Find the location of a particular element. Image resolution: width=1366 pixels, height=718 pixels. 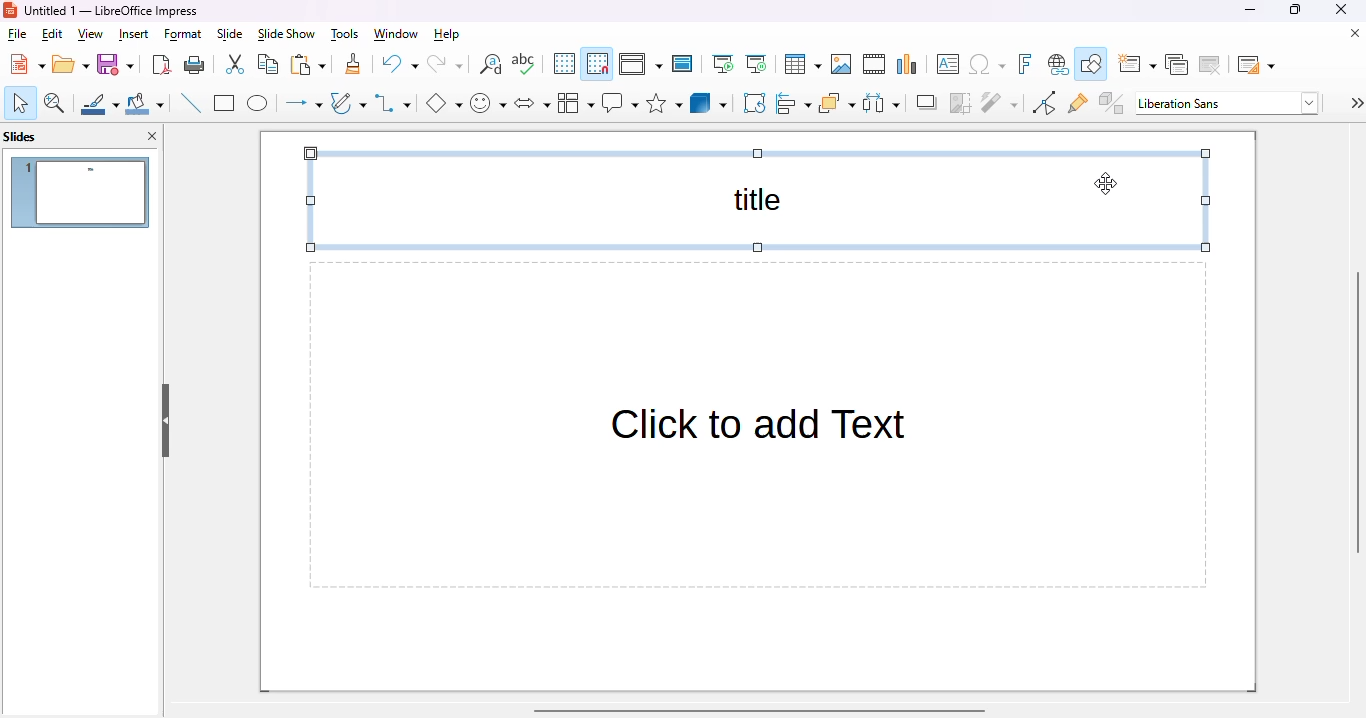

stars and banners is located at coordinates (664, 102).